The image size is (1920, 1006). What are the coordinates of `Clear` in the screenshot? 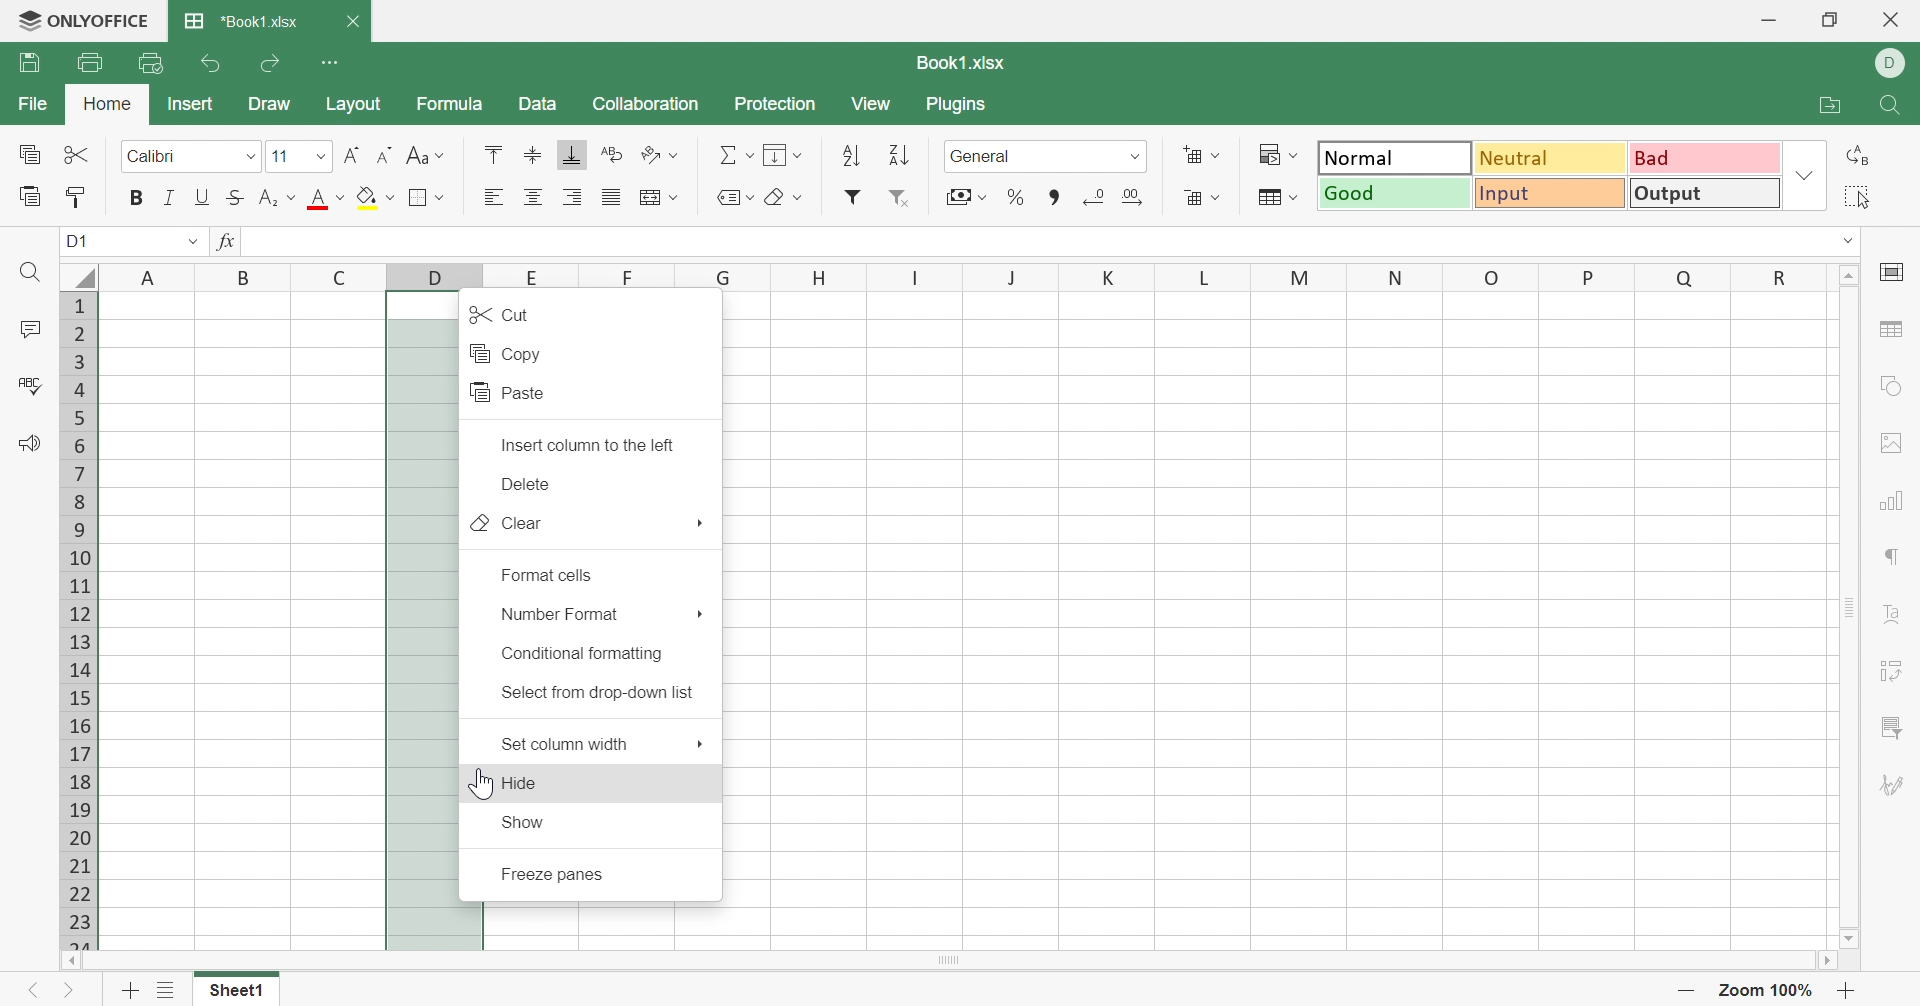 It's located at (508, 522).